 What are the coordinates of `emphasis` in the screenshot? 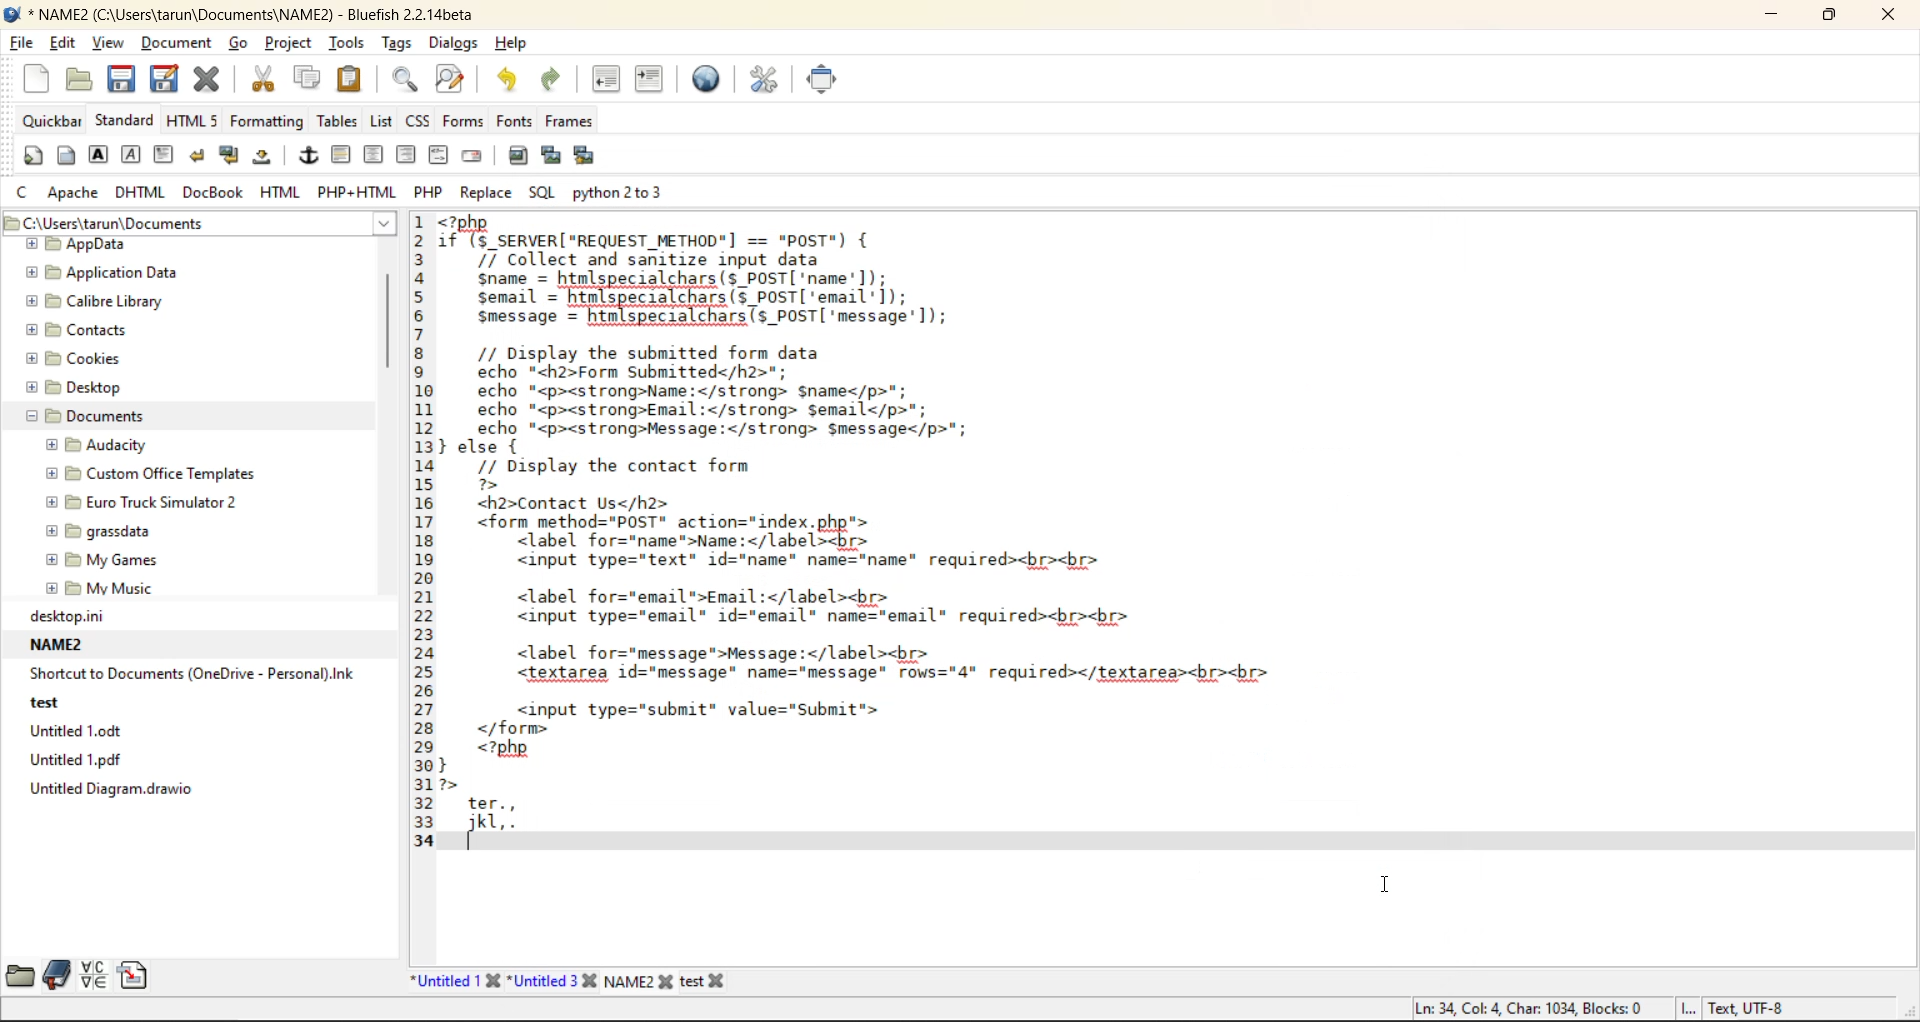 It's located at (133, 154).